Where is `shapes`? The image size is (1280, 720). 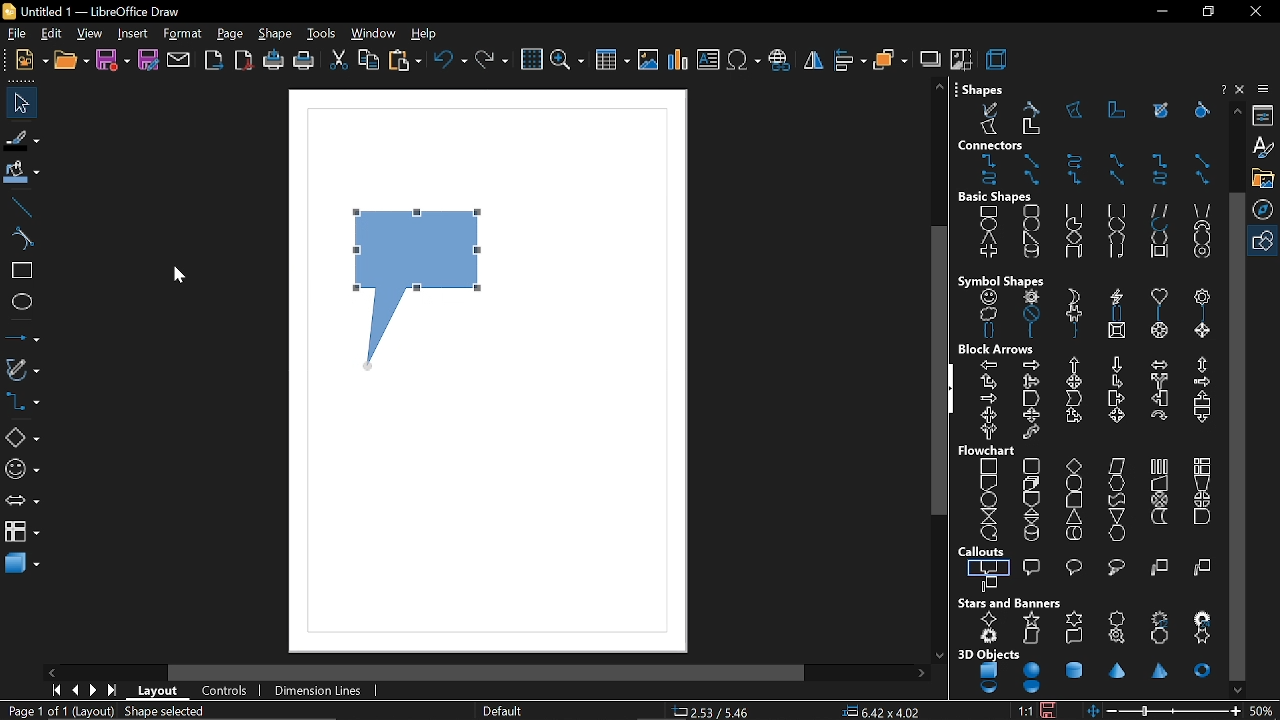
shapes is located at coordinates (982, 88).